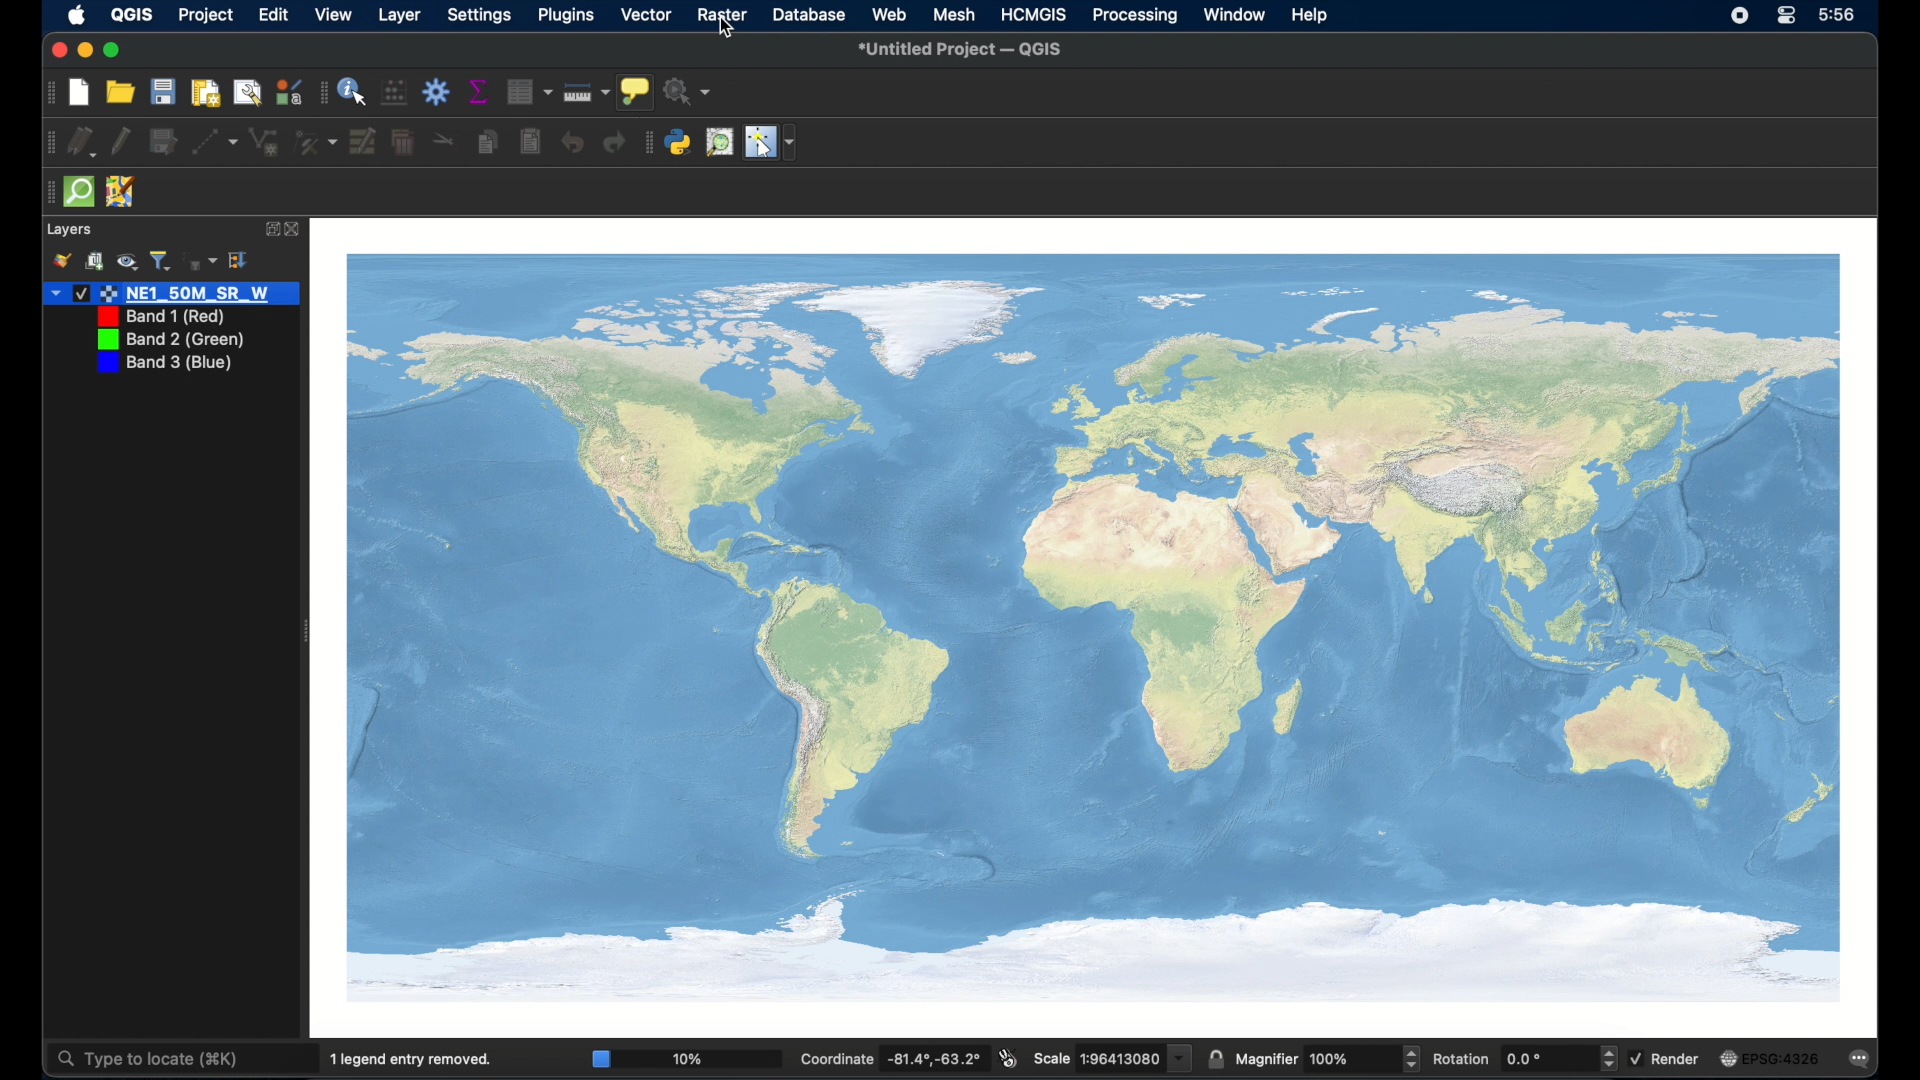 The height and width of the screenshot is (1080, 1920). I want to click on measure line, so click(585, 92).